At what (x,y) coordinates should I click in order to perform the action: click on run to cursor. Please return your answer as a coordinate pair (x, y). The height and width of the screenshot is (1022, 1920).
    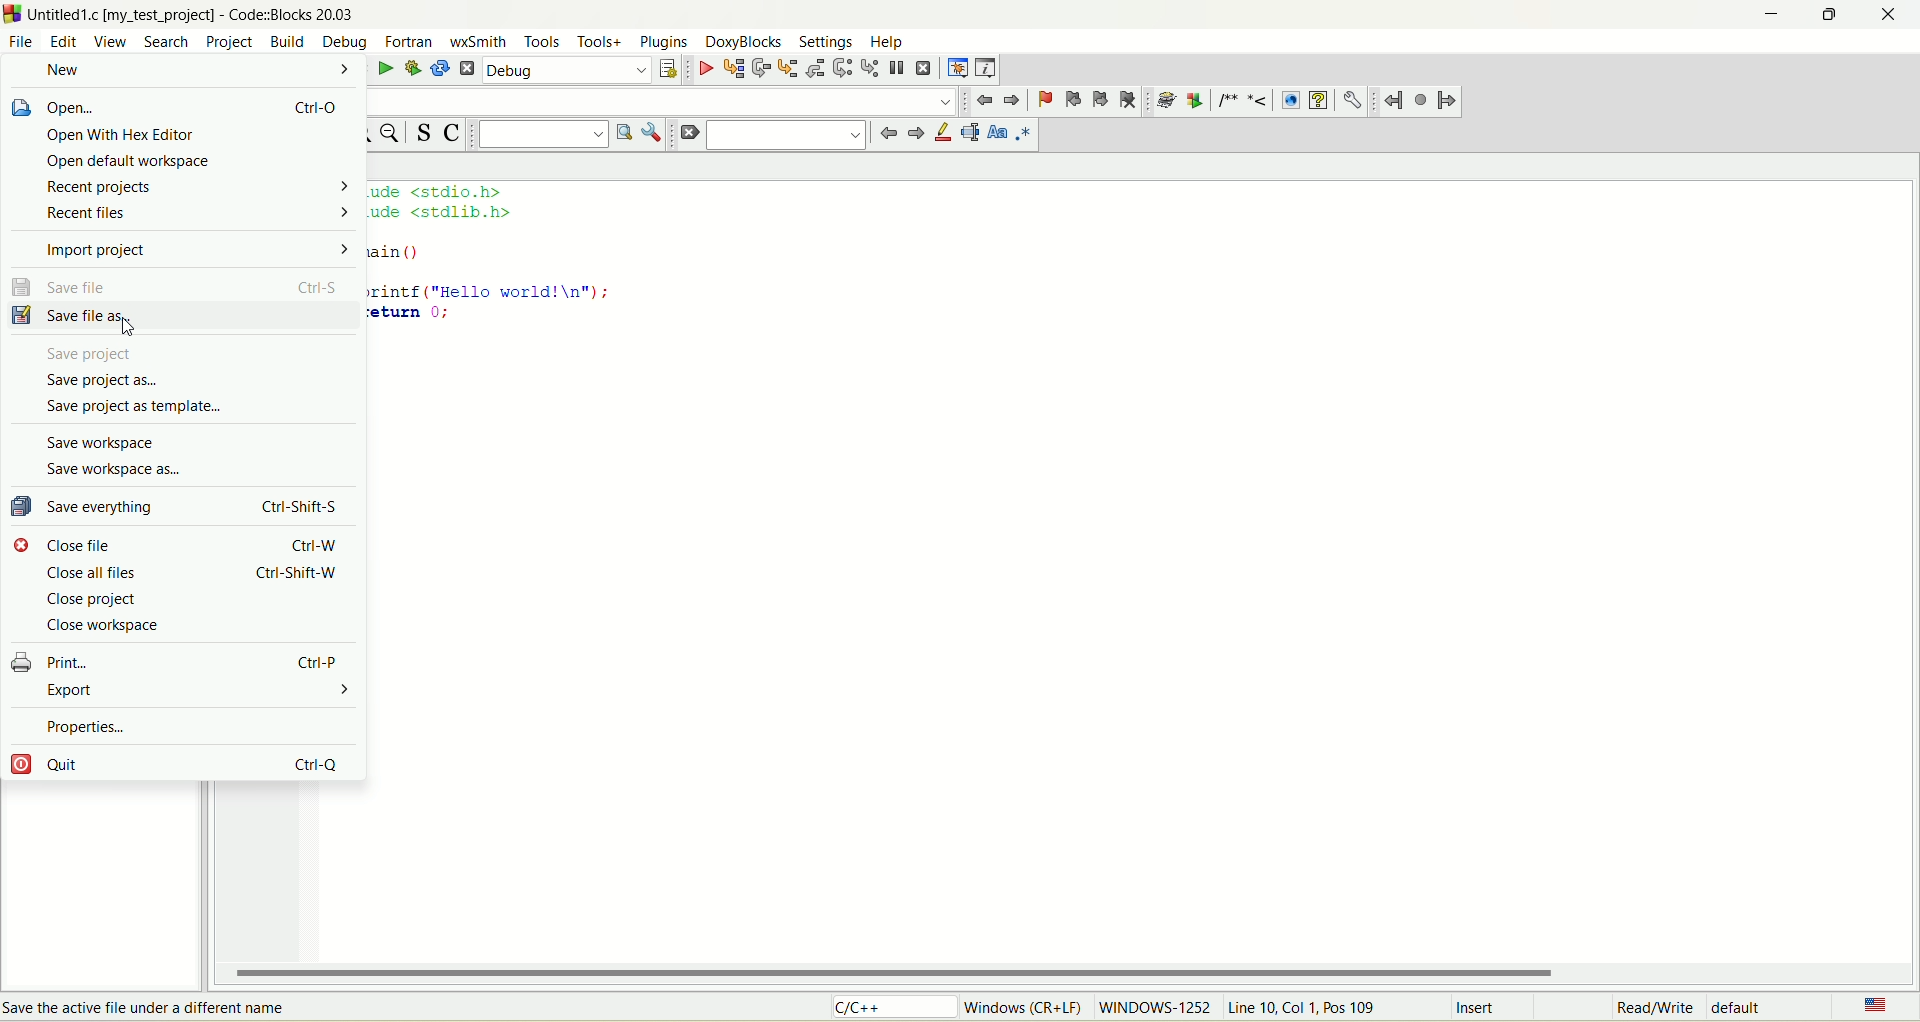
    Looking at the image, I should click on (733, 71).